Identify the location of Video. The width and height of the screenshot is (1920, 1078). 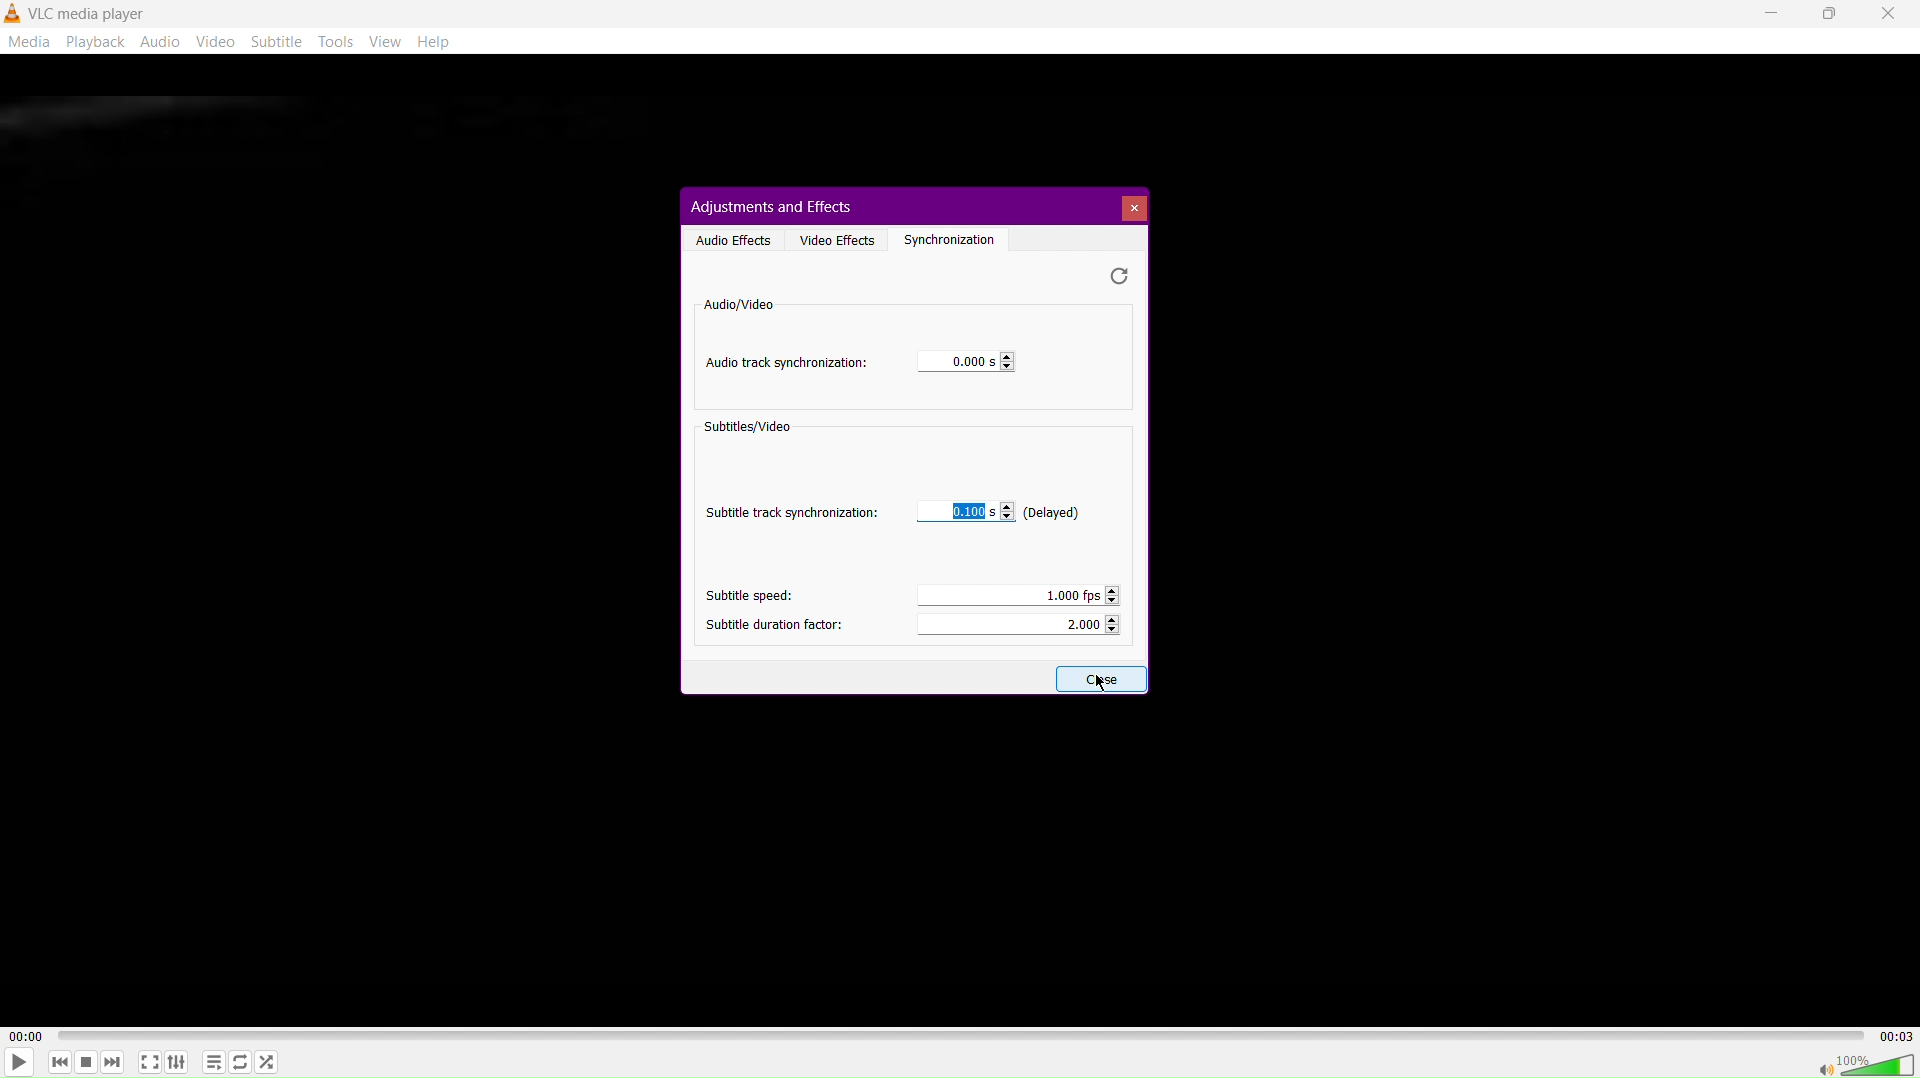
(219, 44).